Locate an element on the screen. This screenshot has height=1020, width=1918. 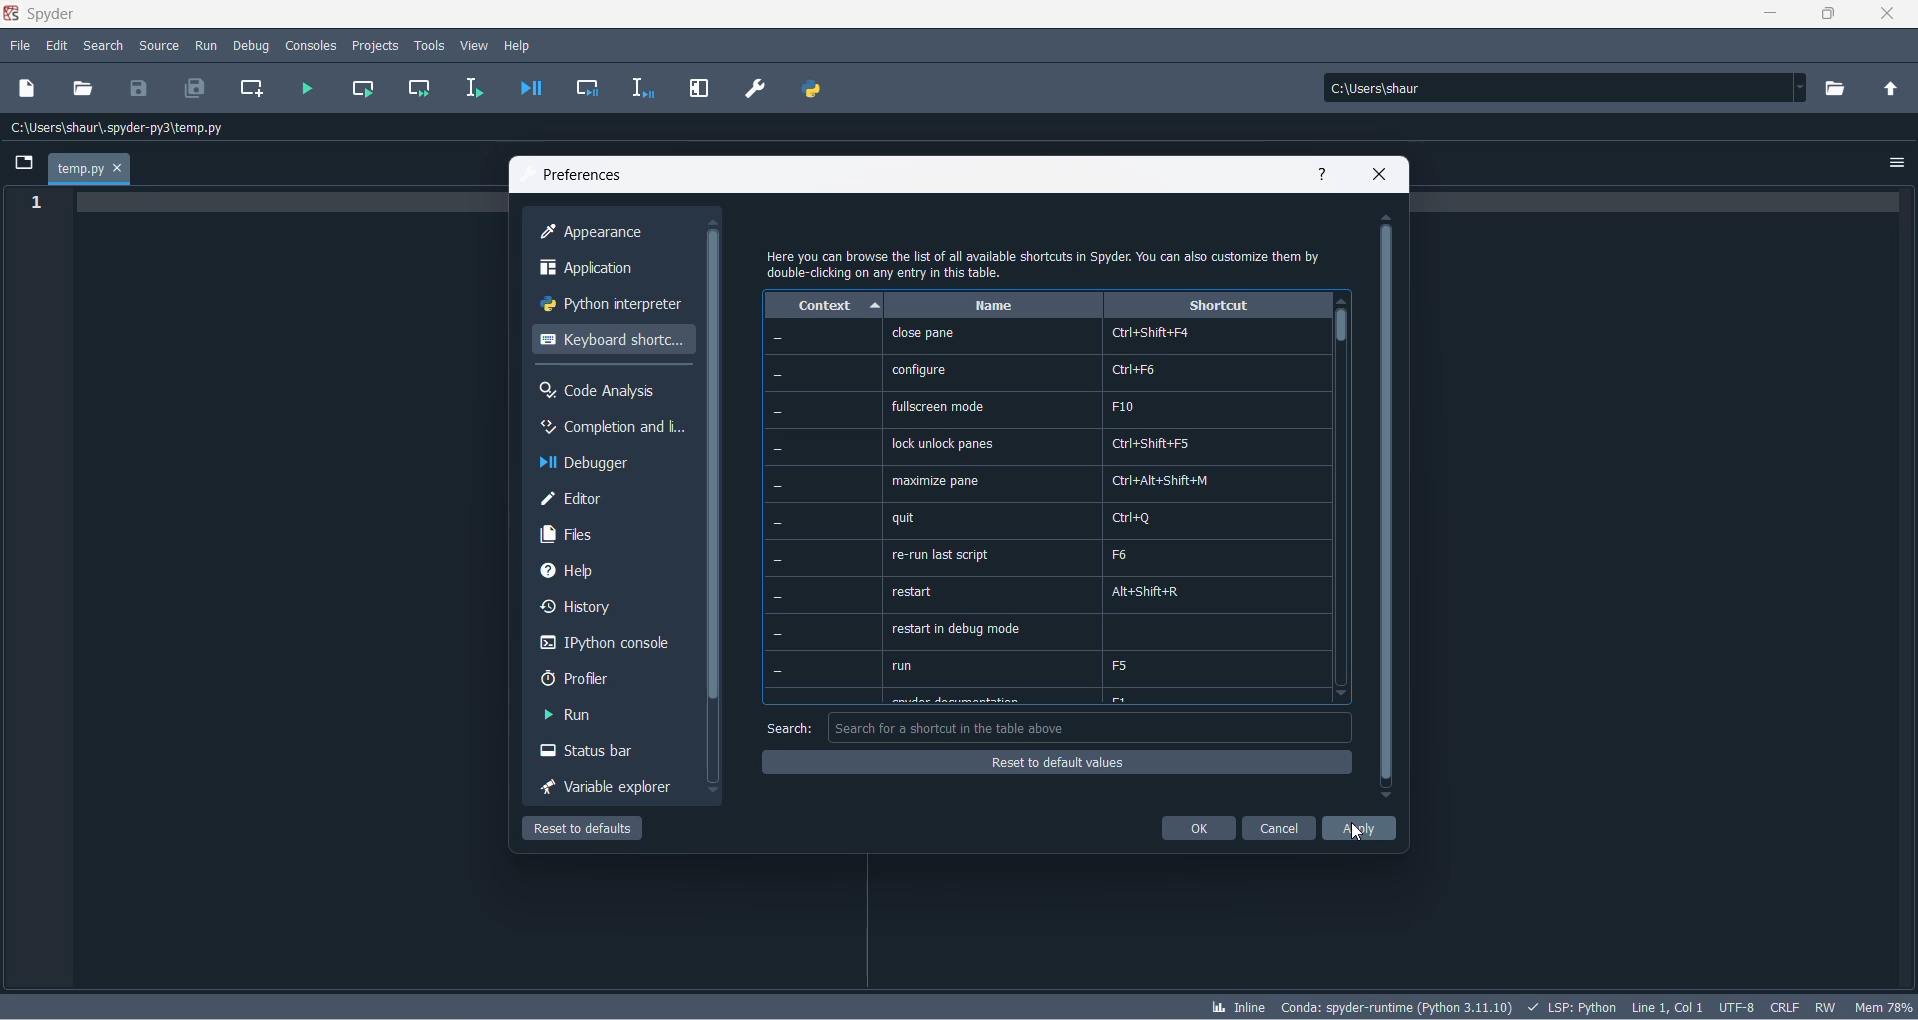
maximize is located at coordinates (1830, 15).